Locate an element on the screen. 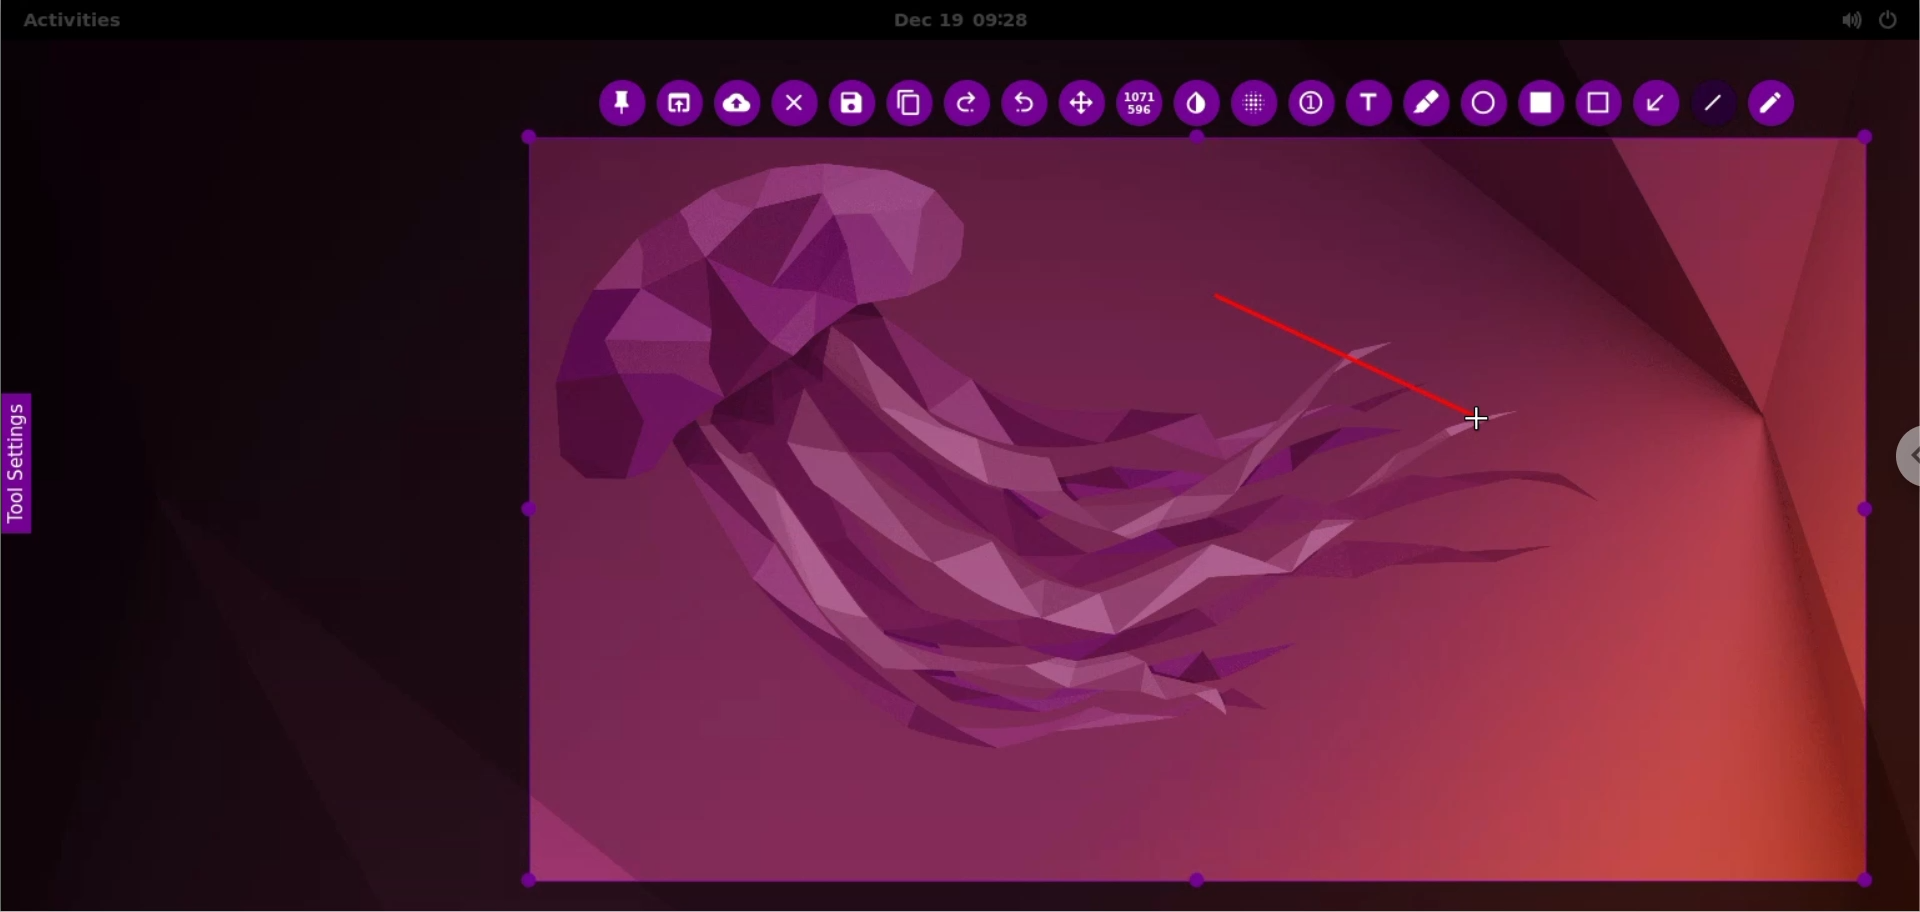 The width and height of the screenshot is (1920, 912). arrow is located at coordinates (1653, 101).